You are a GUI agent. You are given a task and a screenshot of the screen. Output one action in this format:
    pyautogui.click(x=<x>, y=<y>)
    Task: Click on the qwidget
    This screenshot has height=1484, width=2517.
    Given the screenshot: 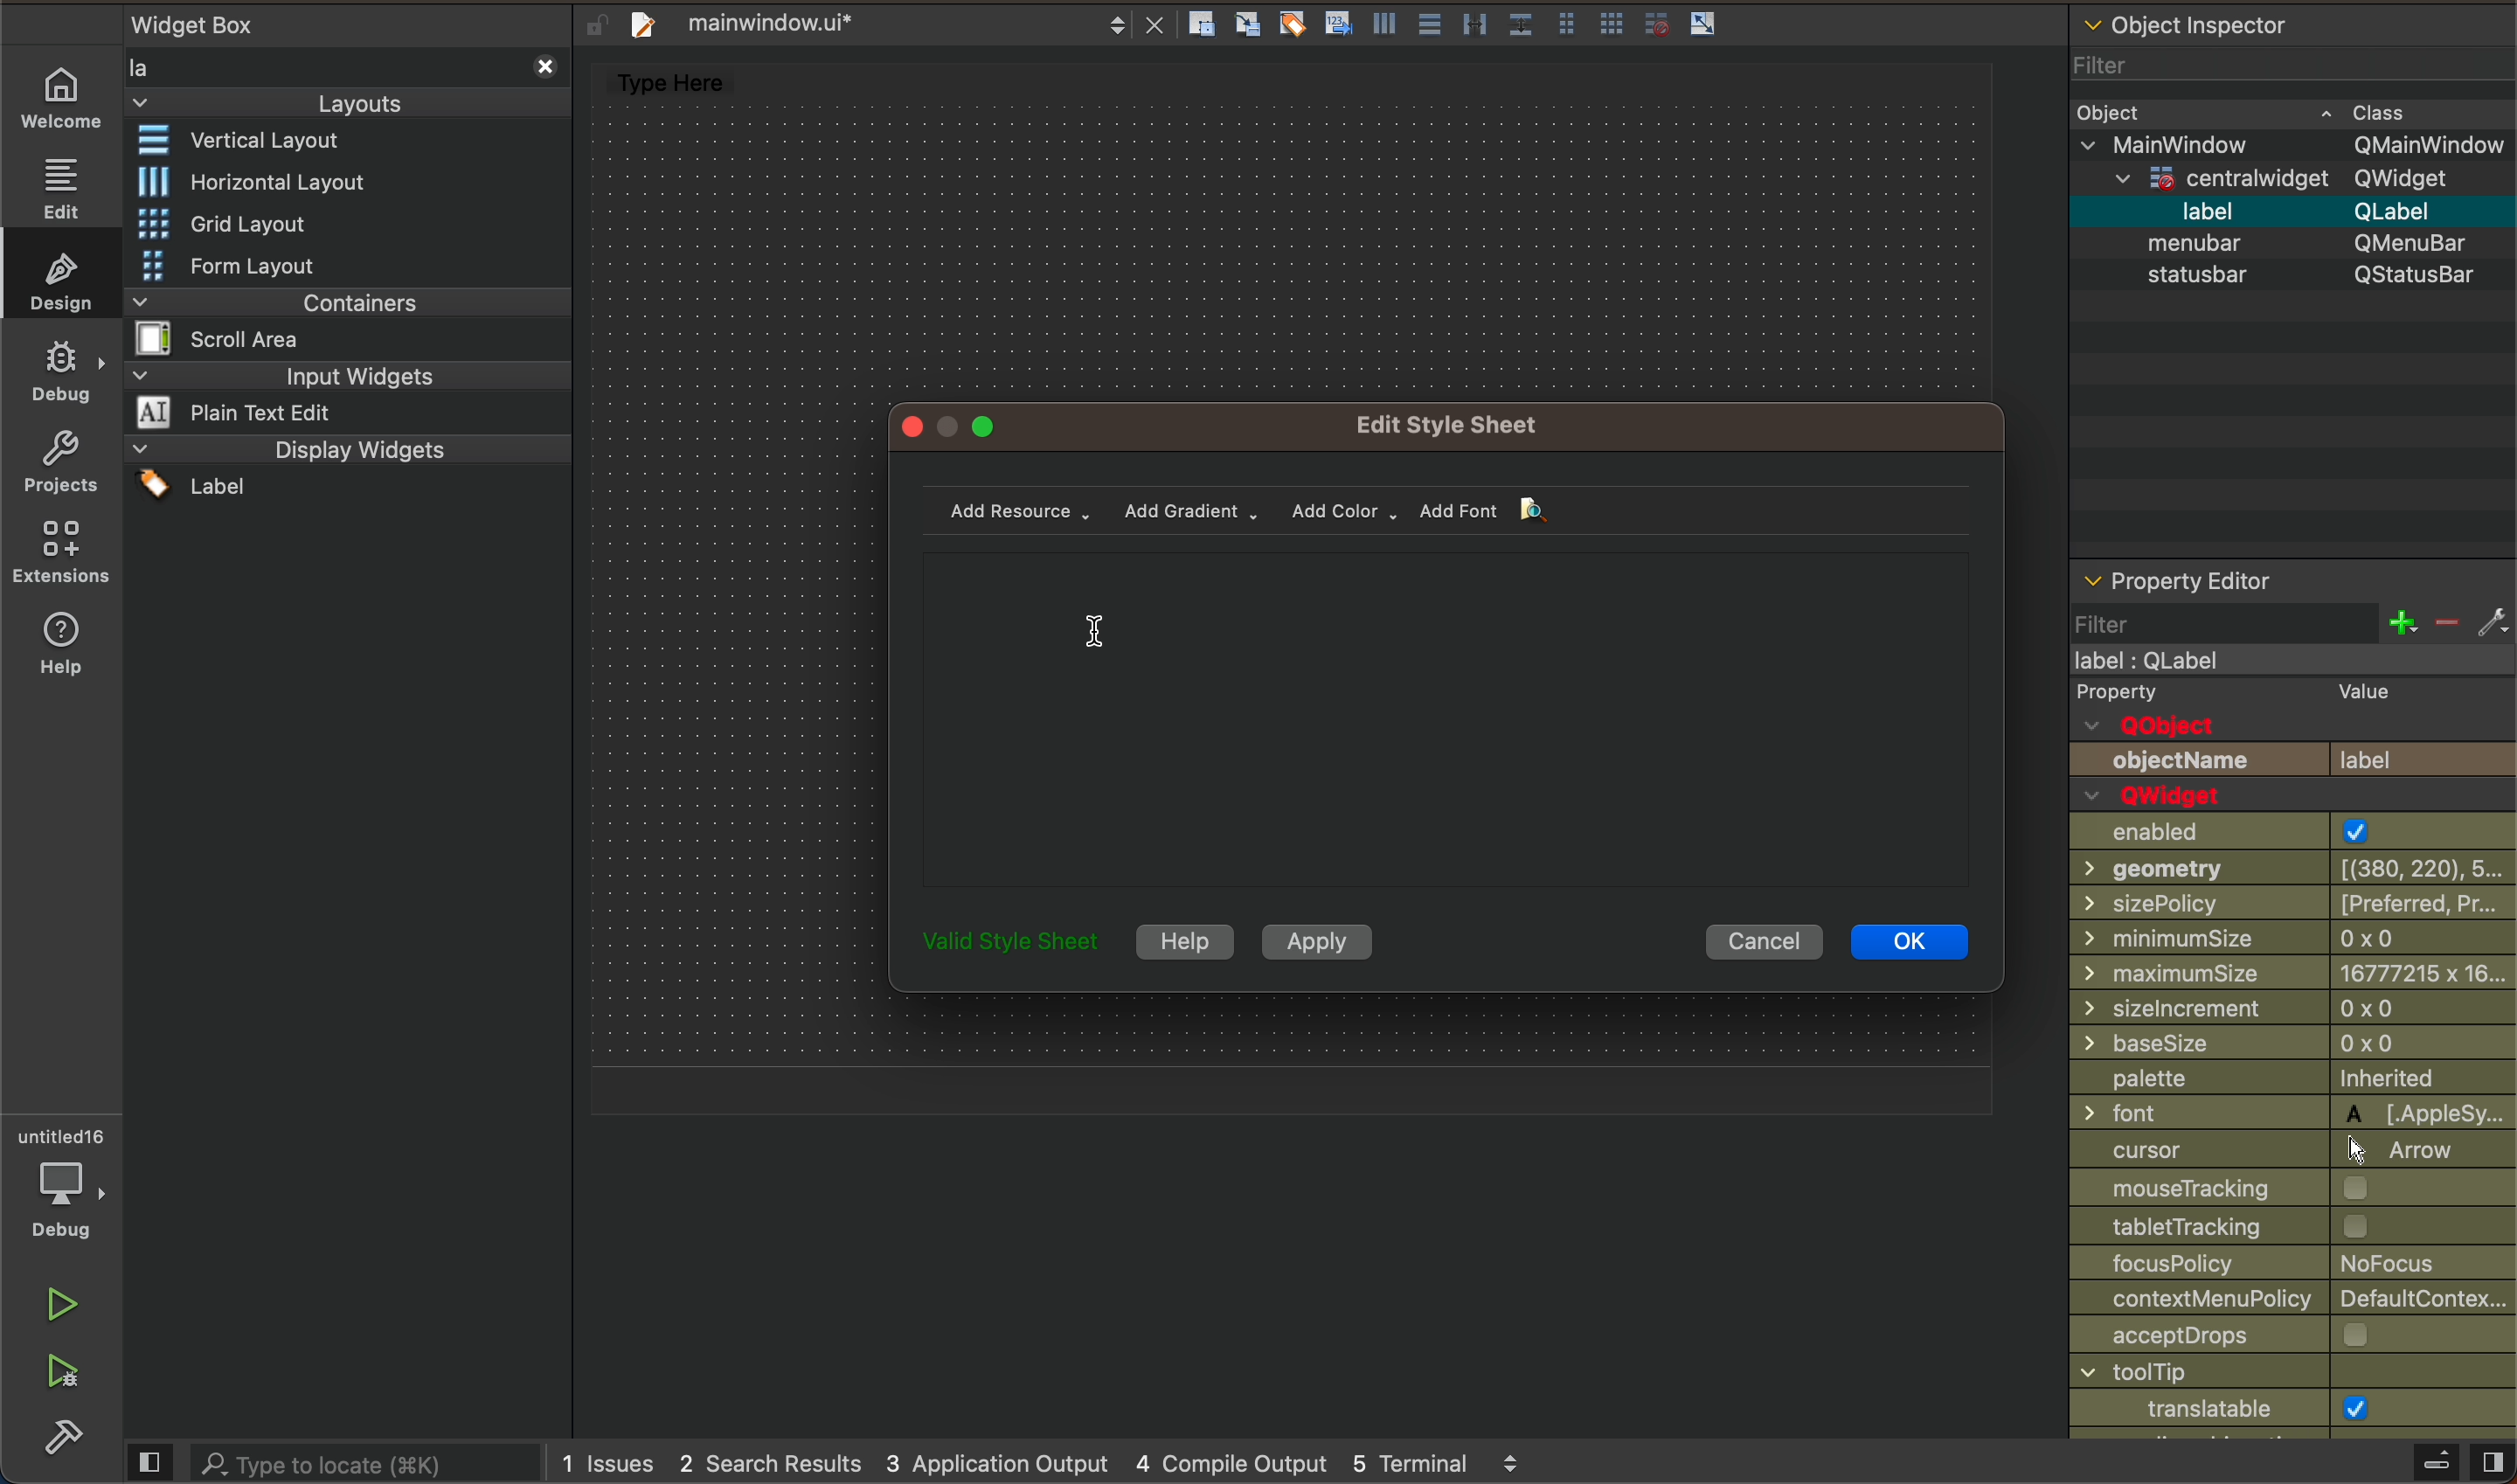 What is the action you would take?
    pyautogui.click(x=2172, y=796)
    